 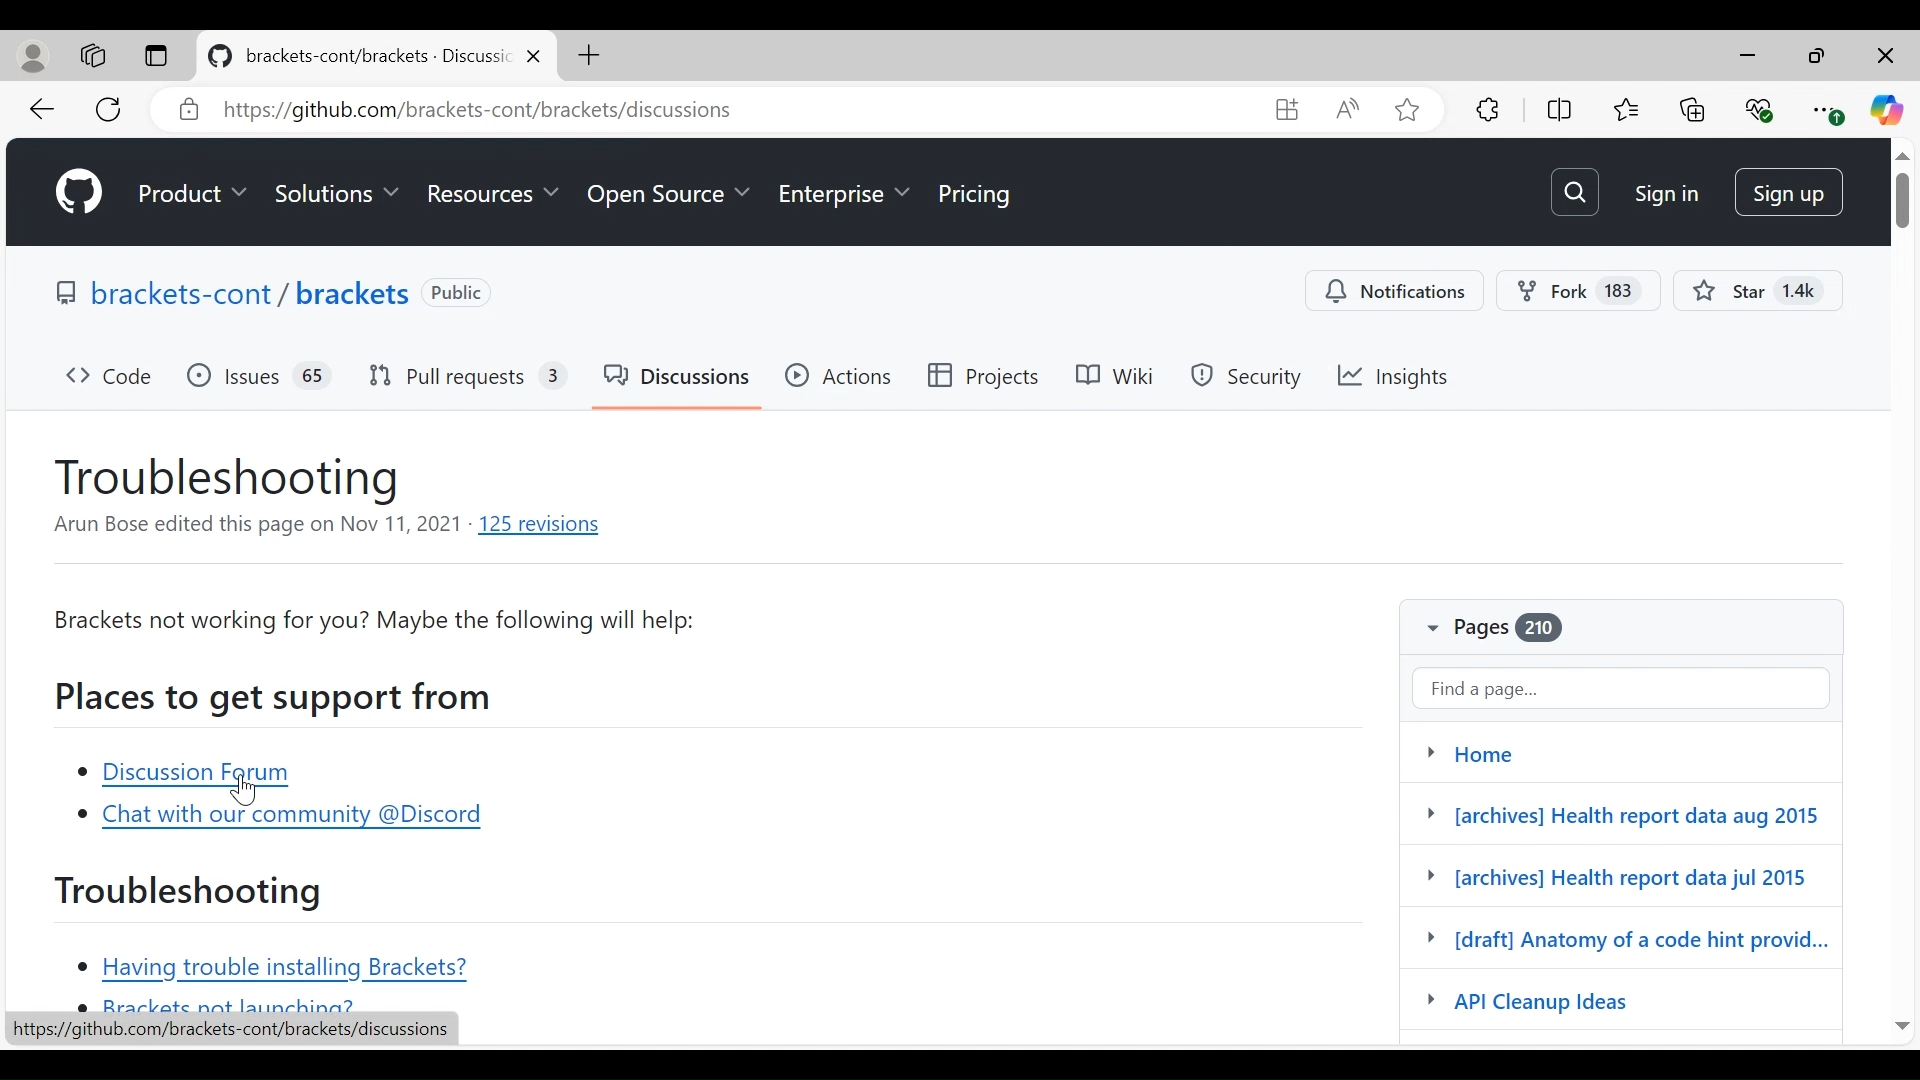 I want to click on Pull Requests, so click(x=467, y=379).